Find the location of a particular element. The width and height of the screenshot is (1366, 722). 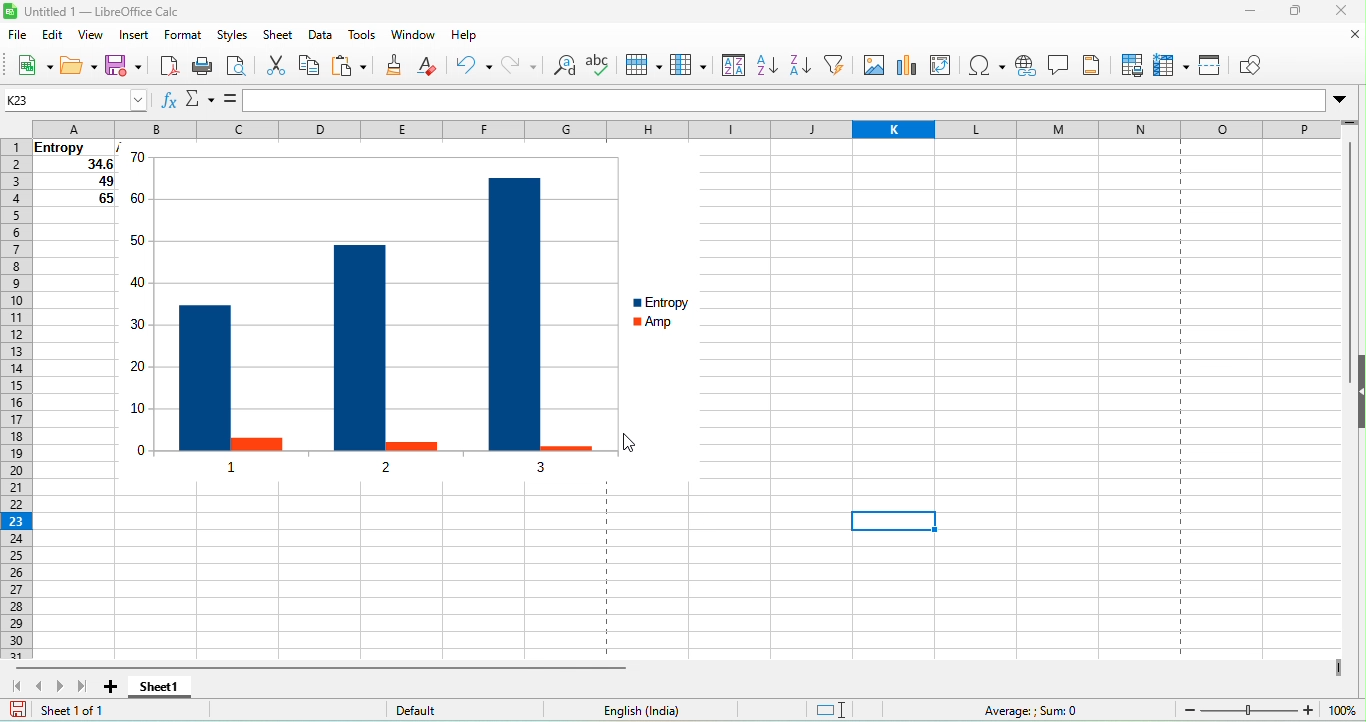

scroll to first sheet is located at coordinates (16, 687).